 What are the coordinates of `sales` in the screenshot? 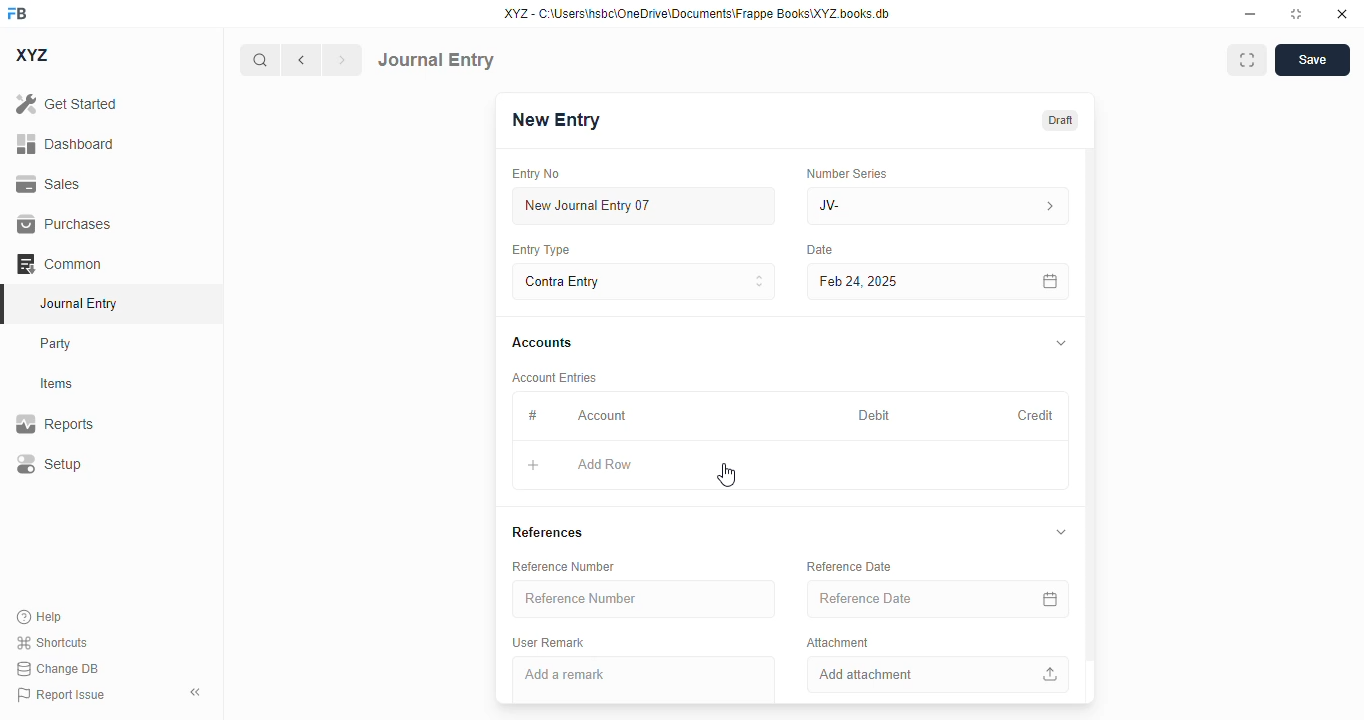 It's located at (48, 184).